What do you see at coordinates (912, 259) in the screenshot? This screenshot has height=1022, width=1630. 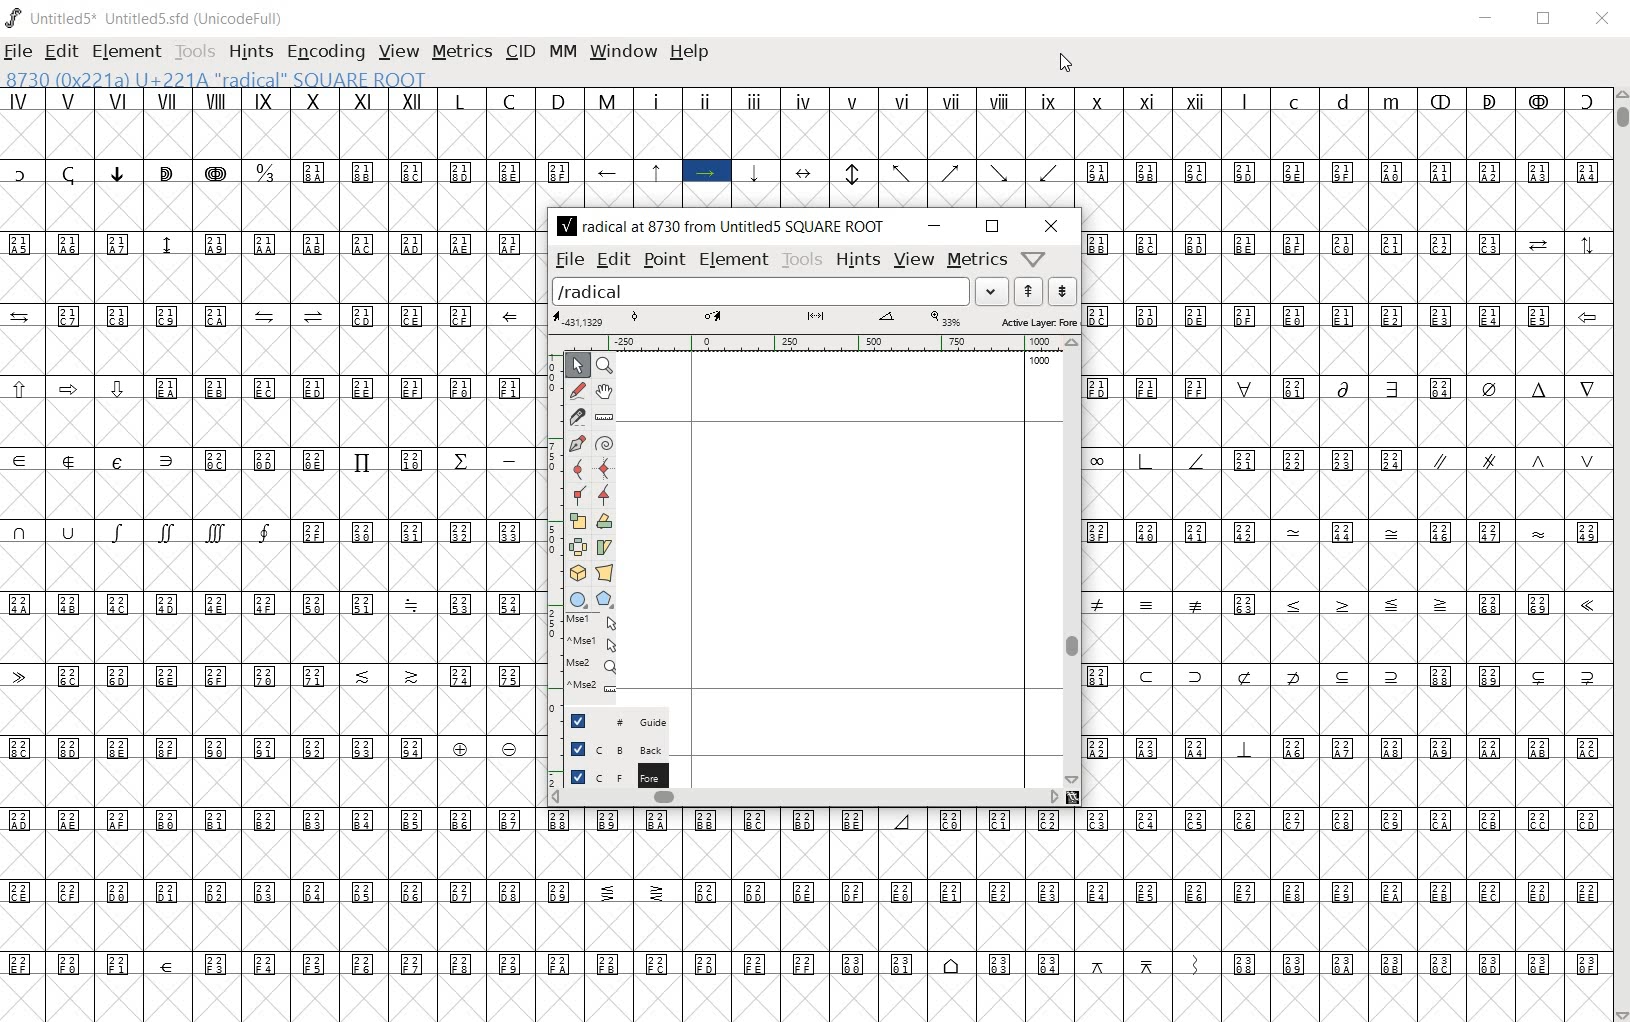 I see `view` at bounding box center [912, 259].